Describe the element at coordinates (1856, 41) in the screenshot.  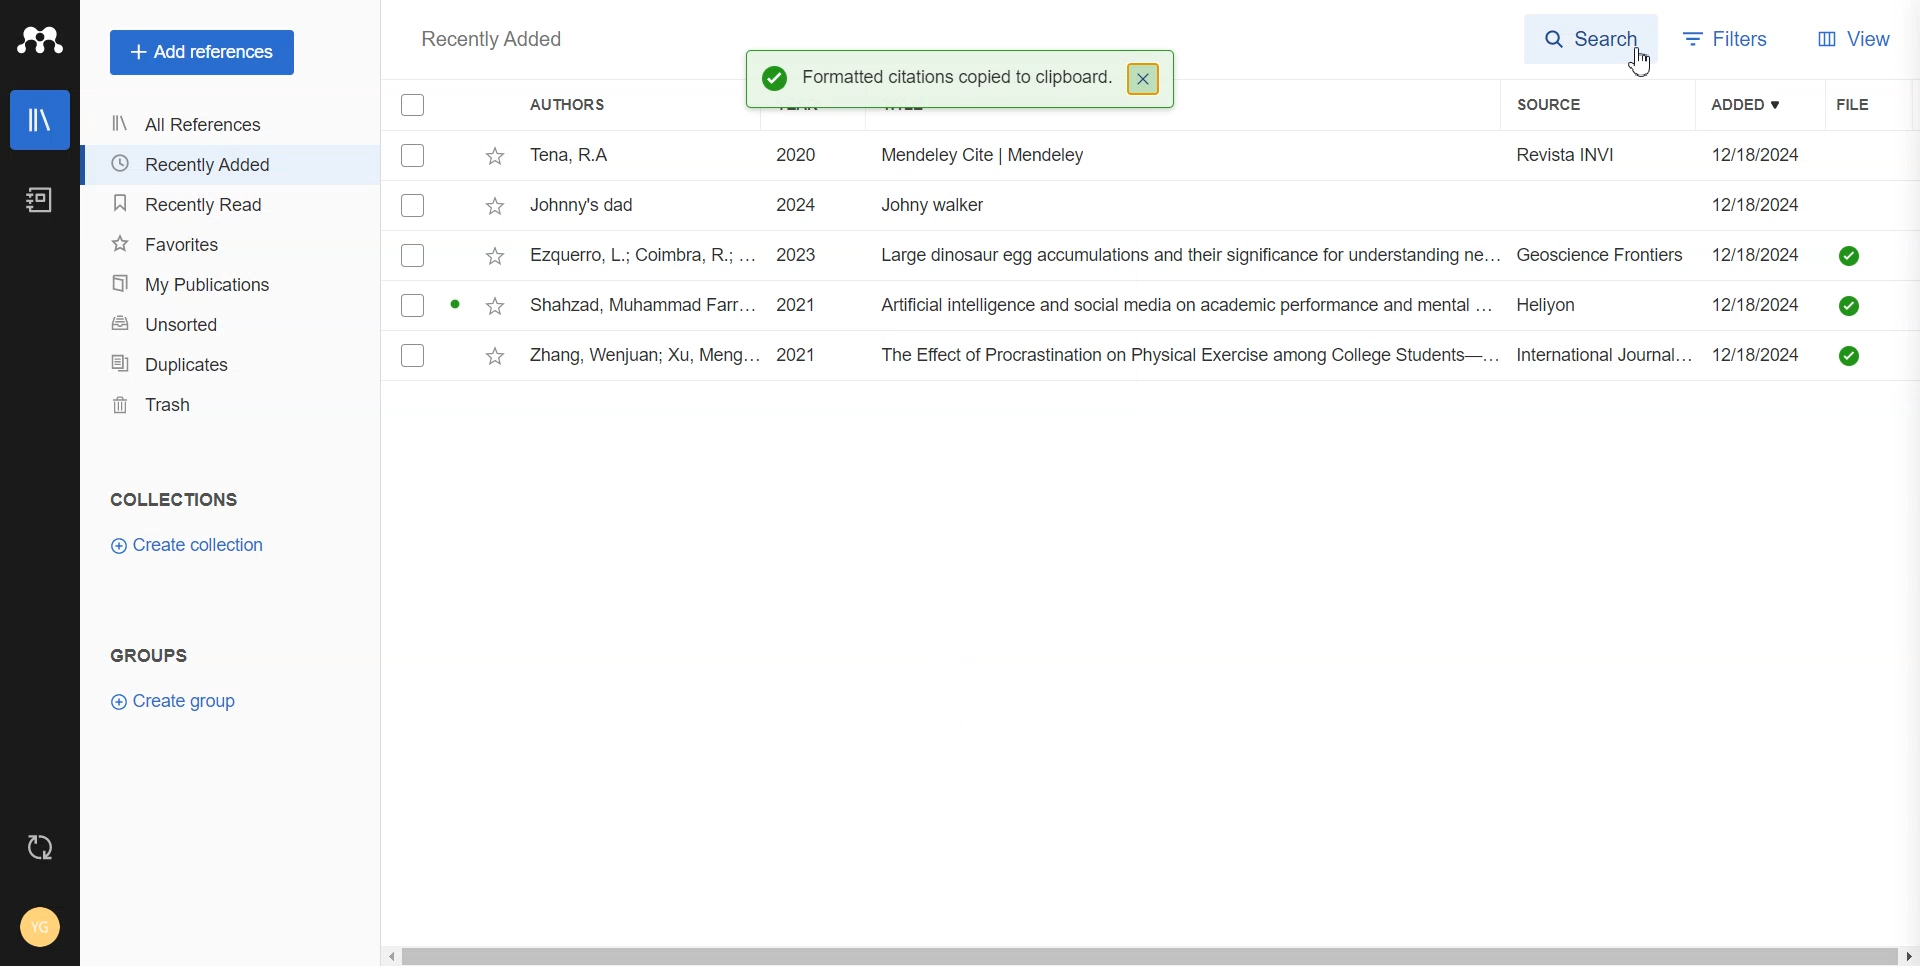
I see `View` at that location.